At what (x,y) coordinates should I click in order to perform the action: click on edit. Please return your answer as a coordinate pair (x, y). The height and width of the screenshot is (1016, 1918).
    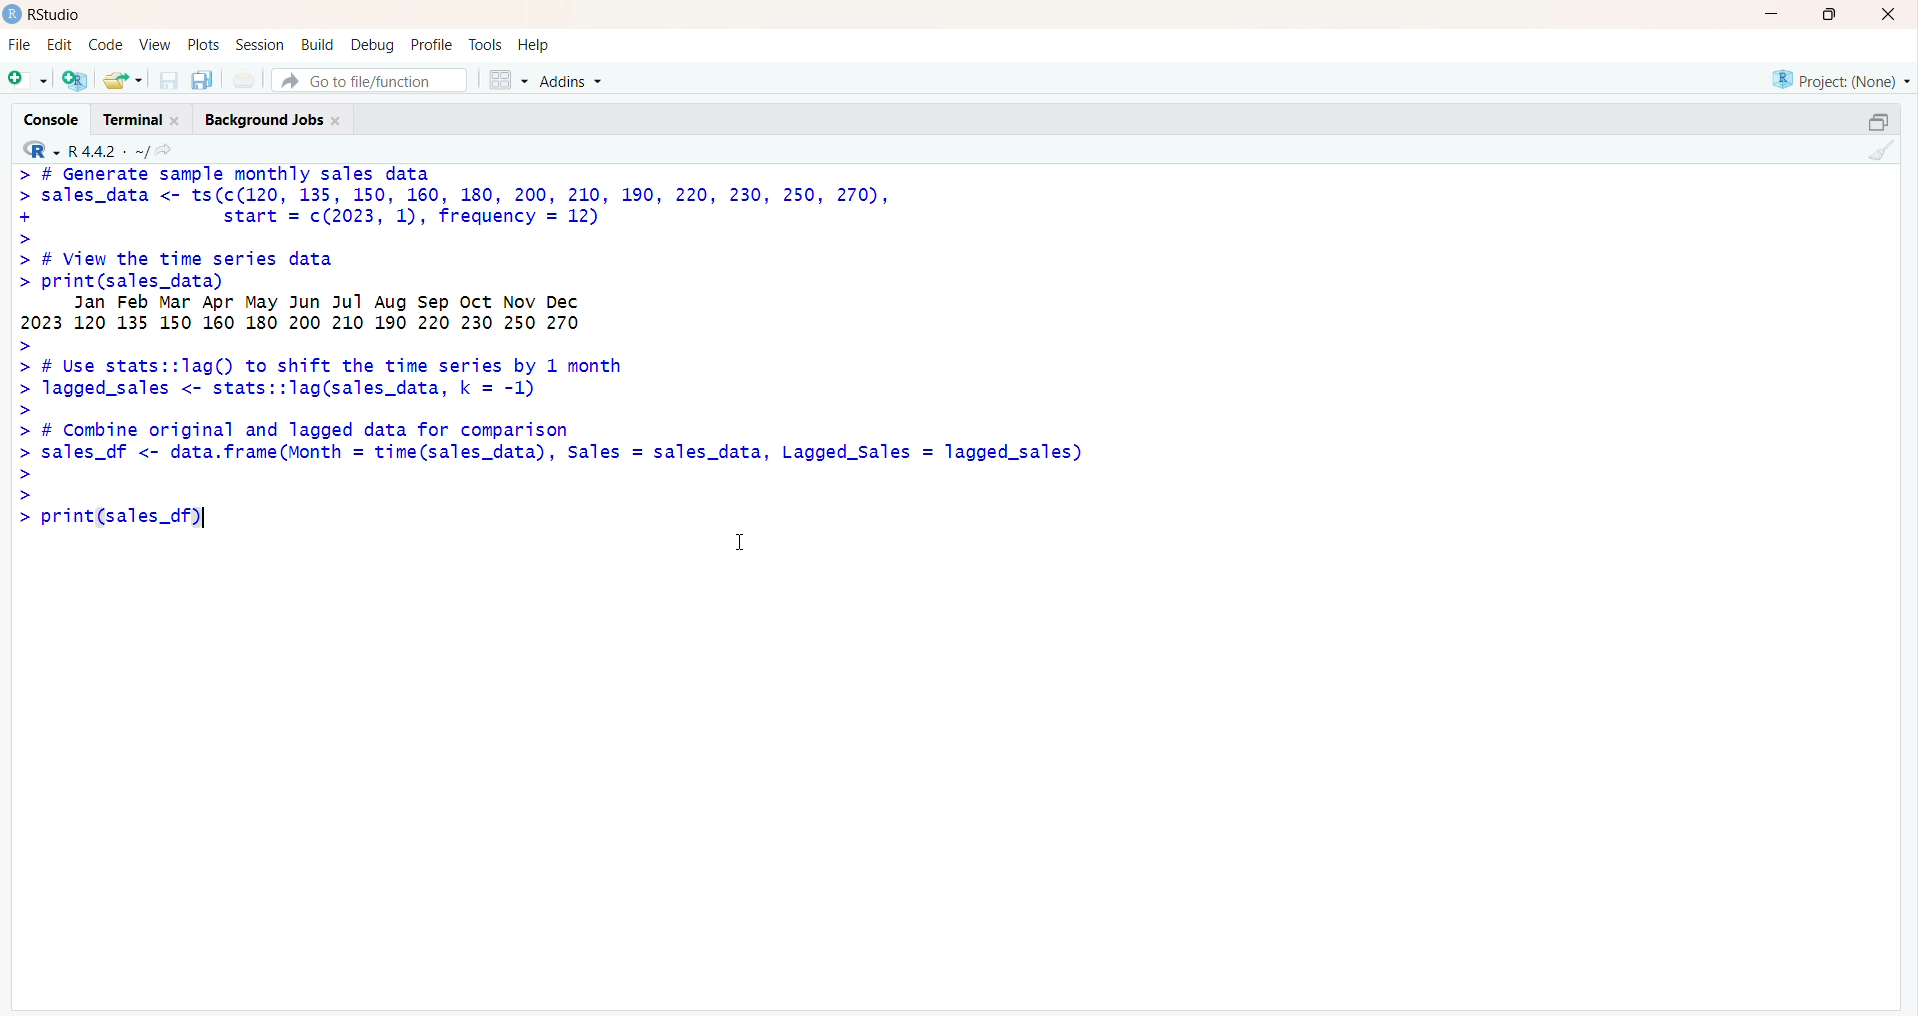
    Looking at the image, I should click on (59, 44).